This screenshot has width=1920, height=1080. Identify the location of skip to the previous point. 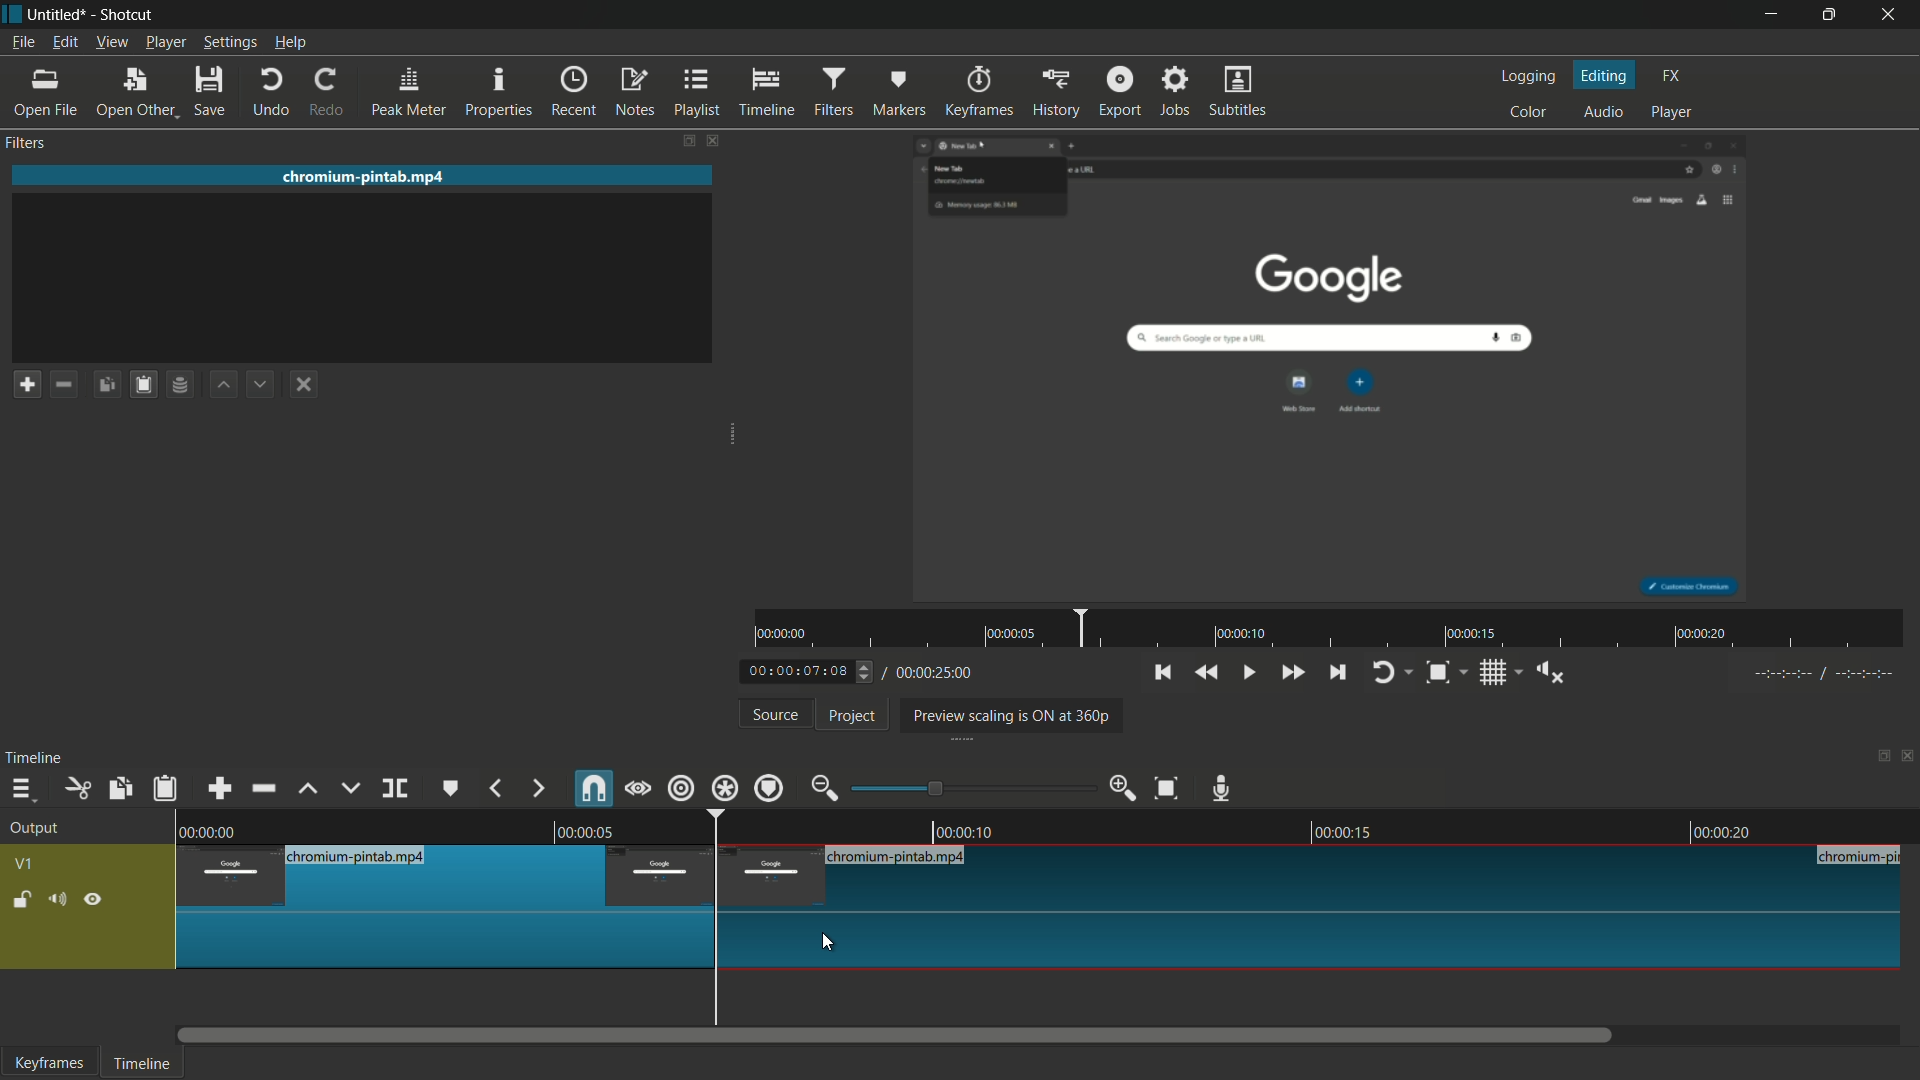
(1161, 672).